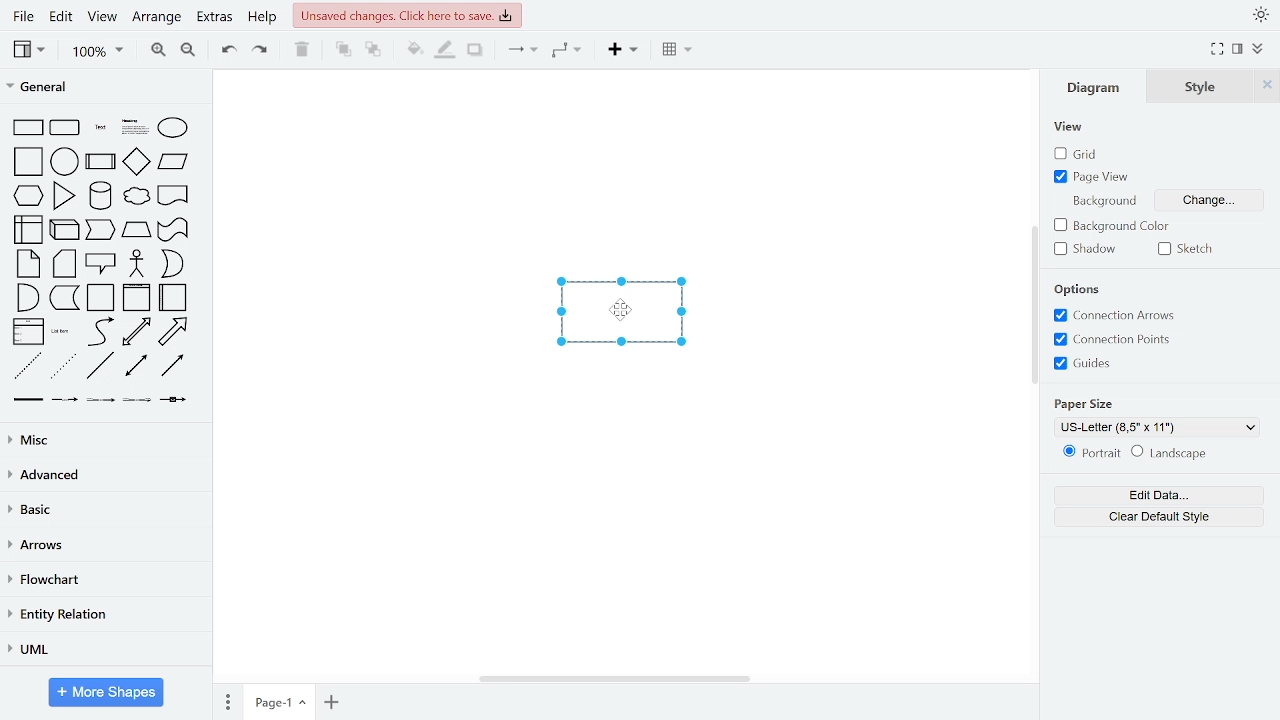 This screenshot has height=720, width=1280. What do you see at coordinates (1096, 179) in the screenshot?
I see `page view` at bounding box center [1096, 179].